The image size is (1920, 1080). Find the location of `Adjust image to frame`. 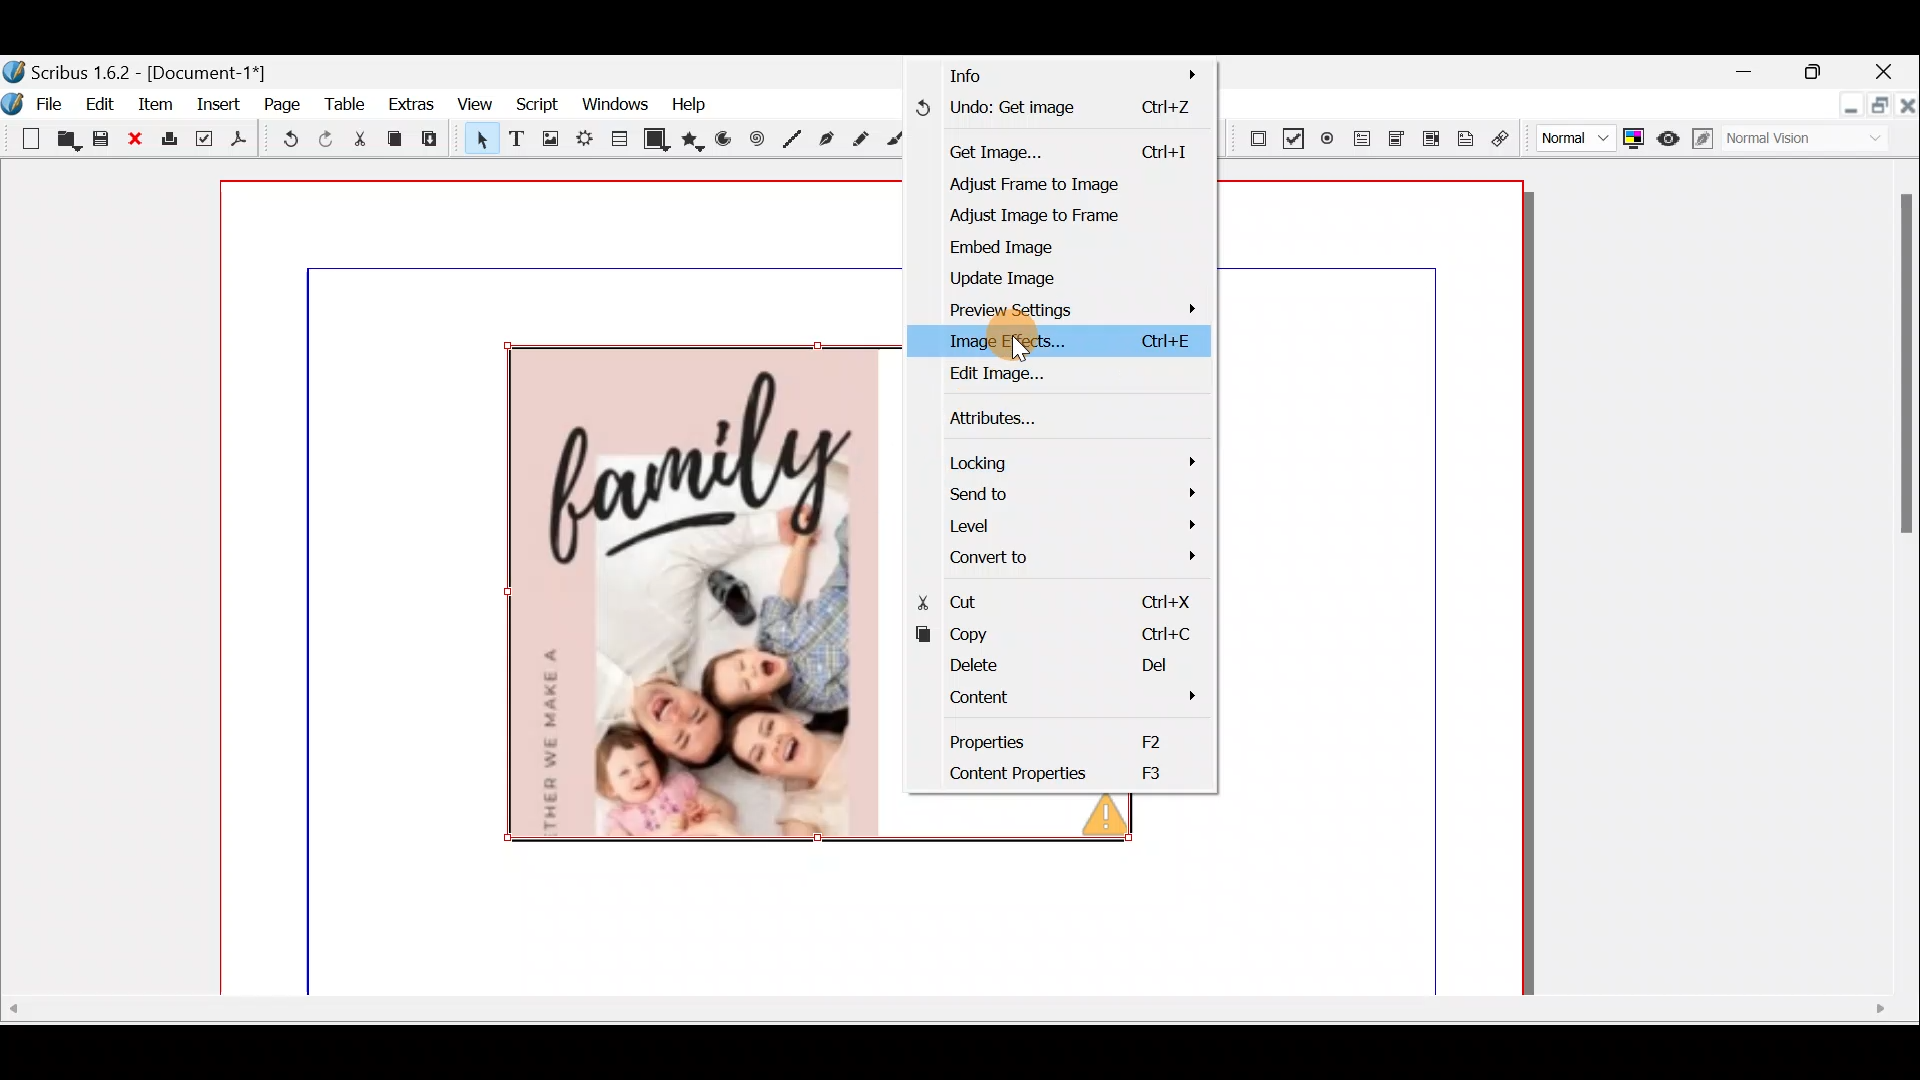

Adjust image to frame is located at coordinates (1069, 219).